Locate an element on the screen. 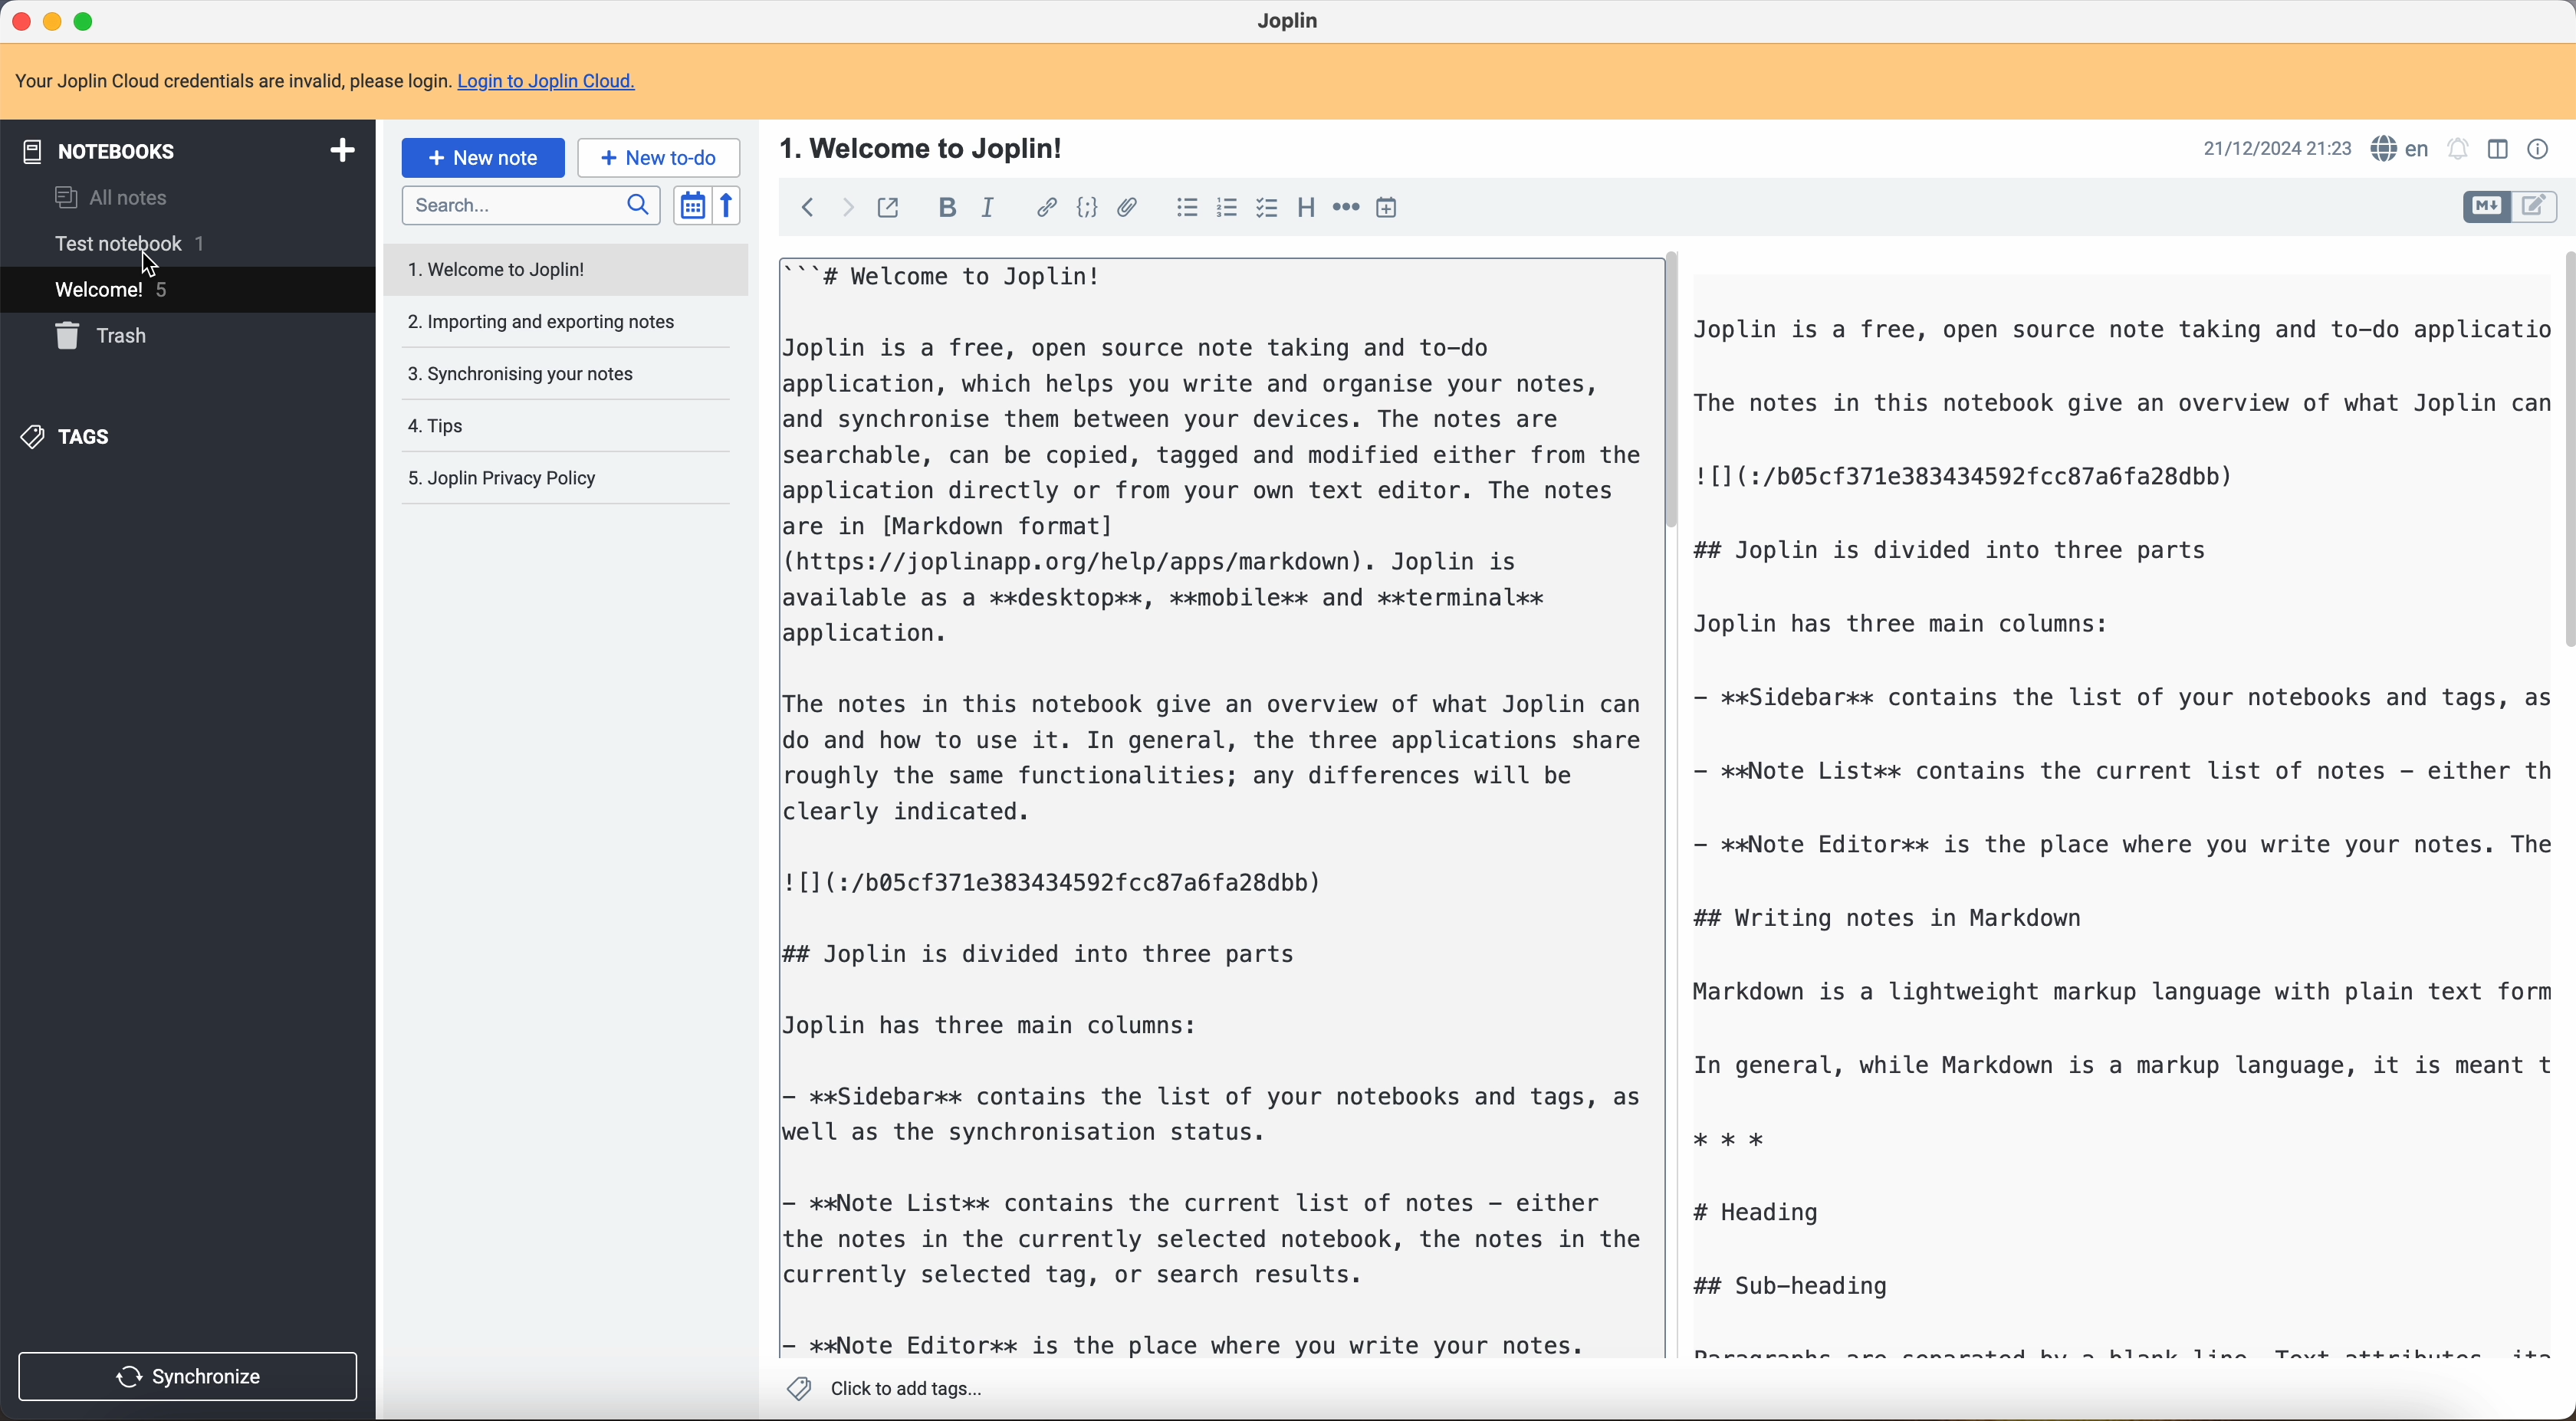 The image size is (2576, 1421). horizontal rule is located at coordinates (1347, 209).